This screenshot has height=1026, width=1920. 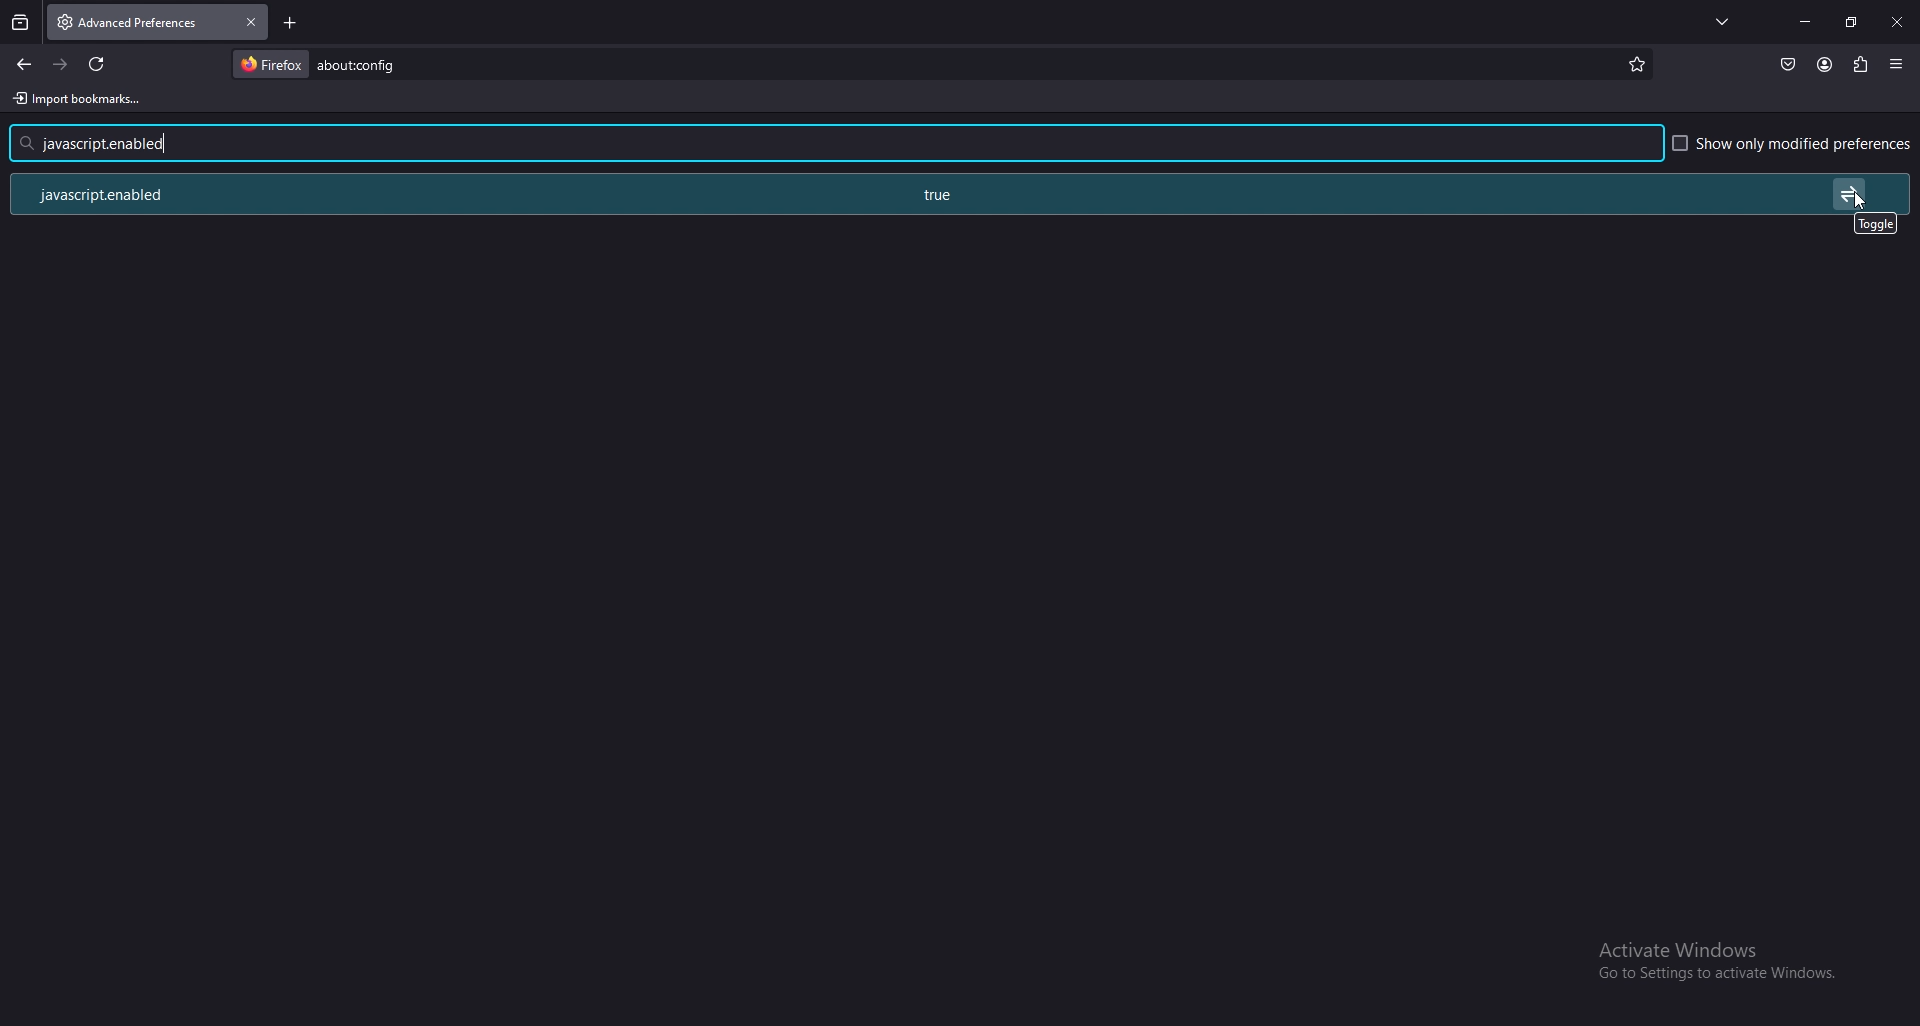 I want to click on mark as favorite, so click(x=1636, y=67).